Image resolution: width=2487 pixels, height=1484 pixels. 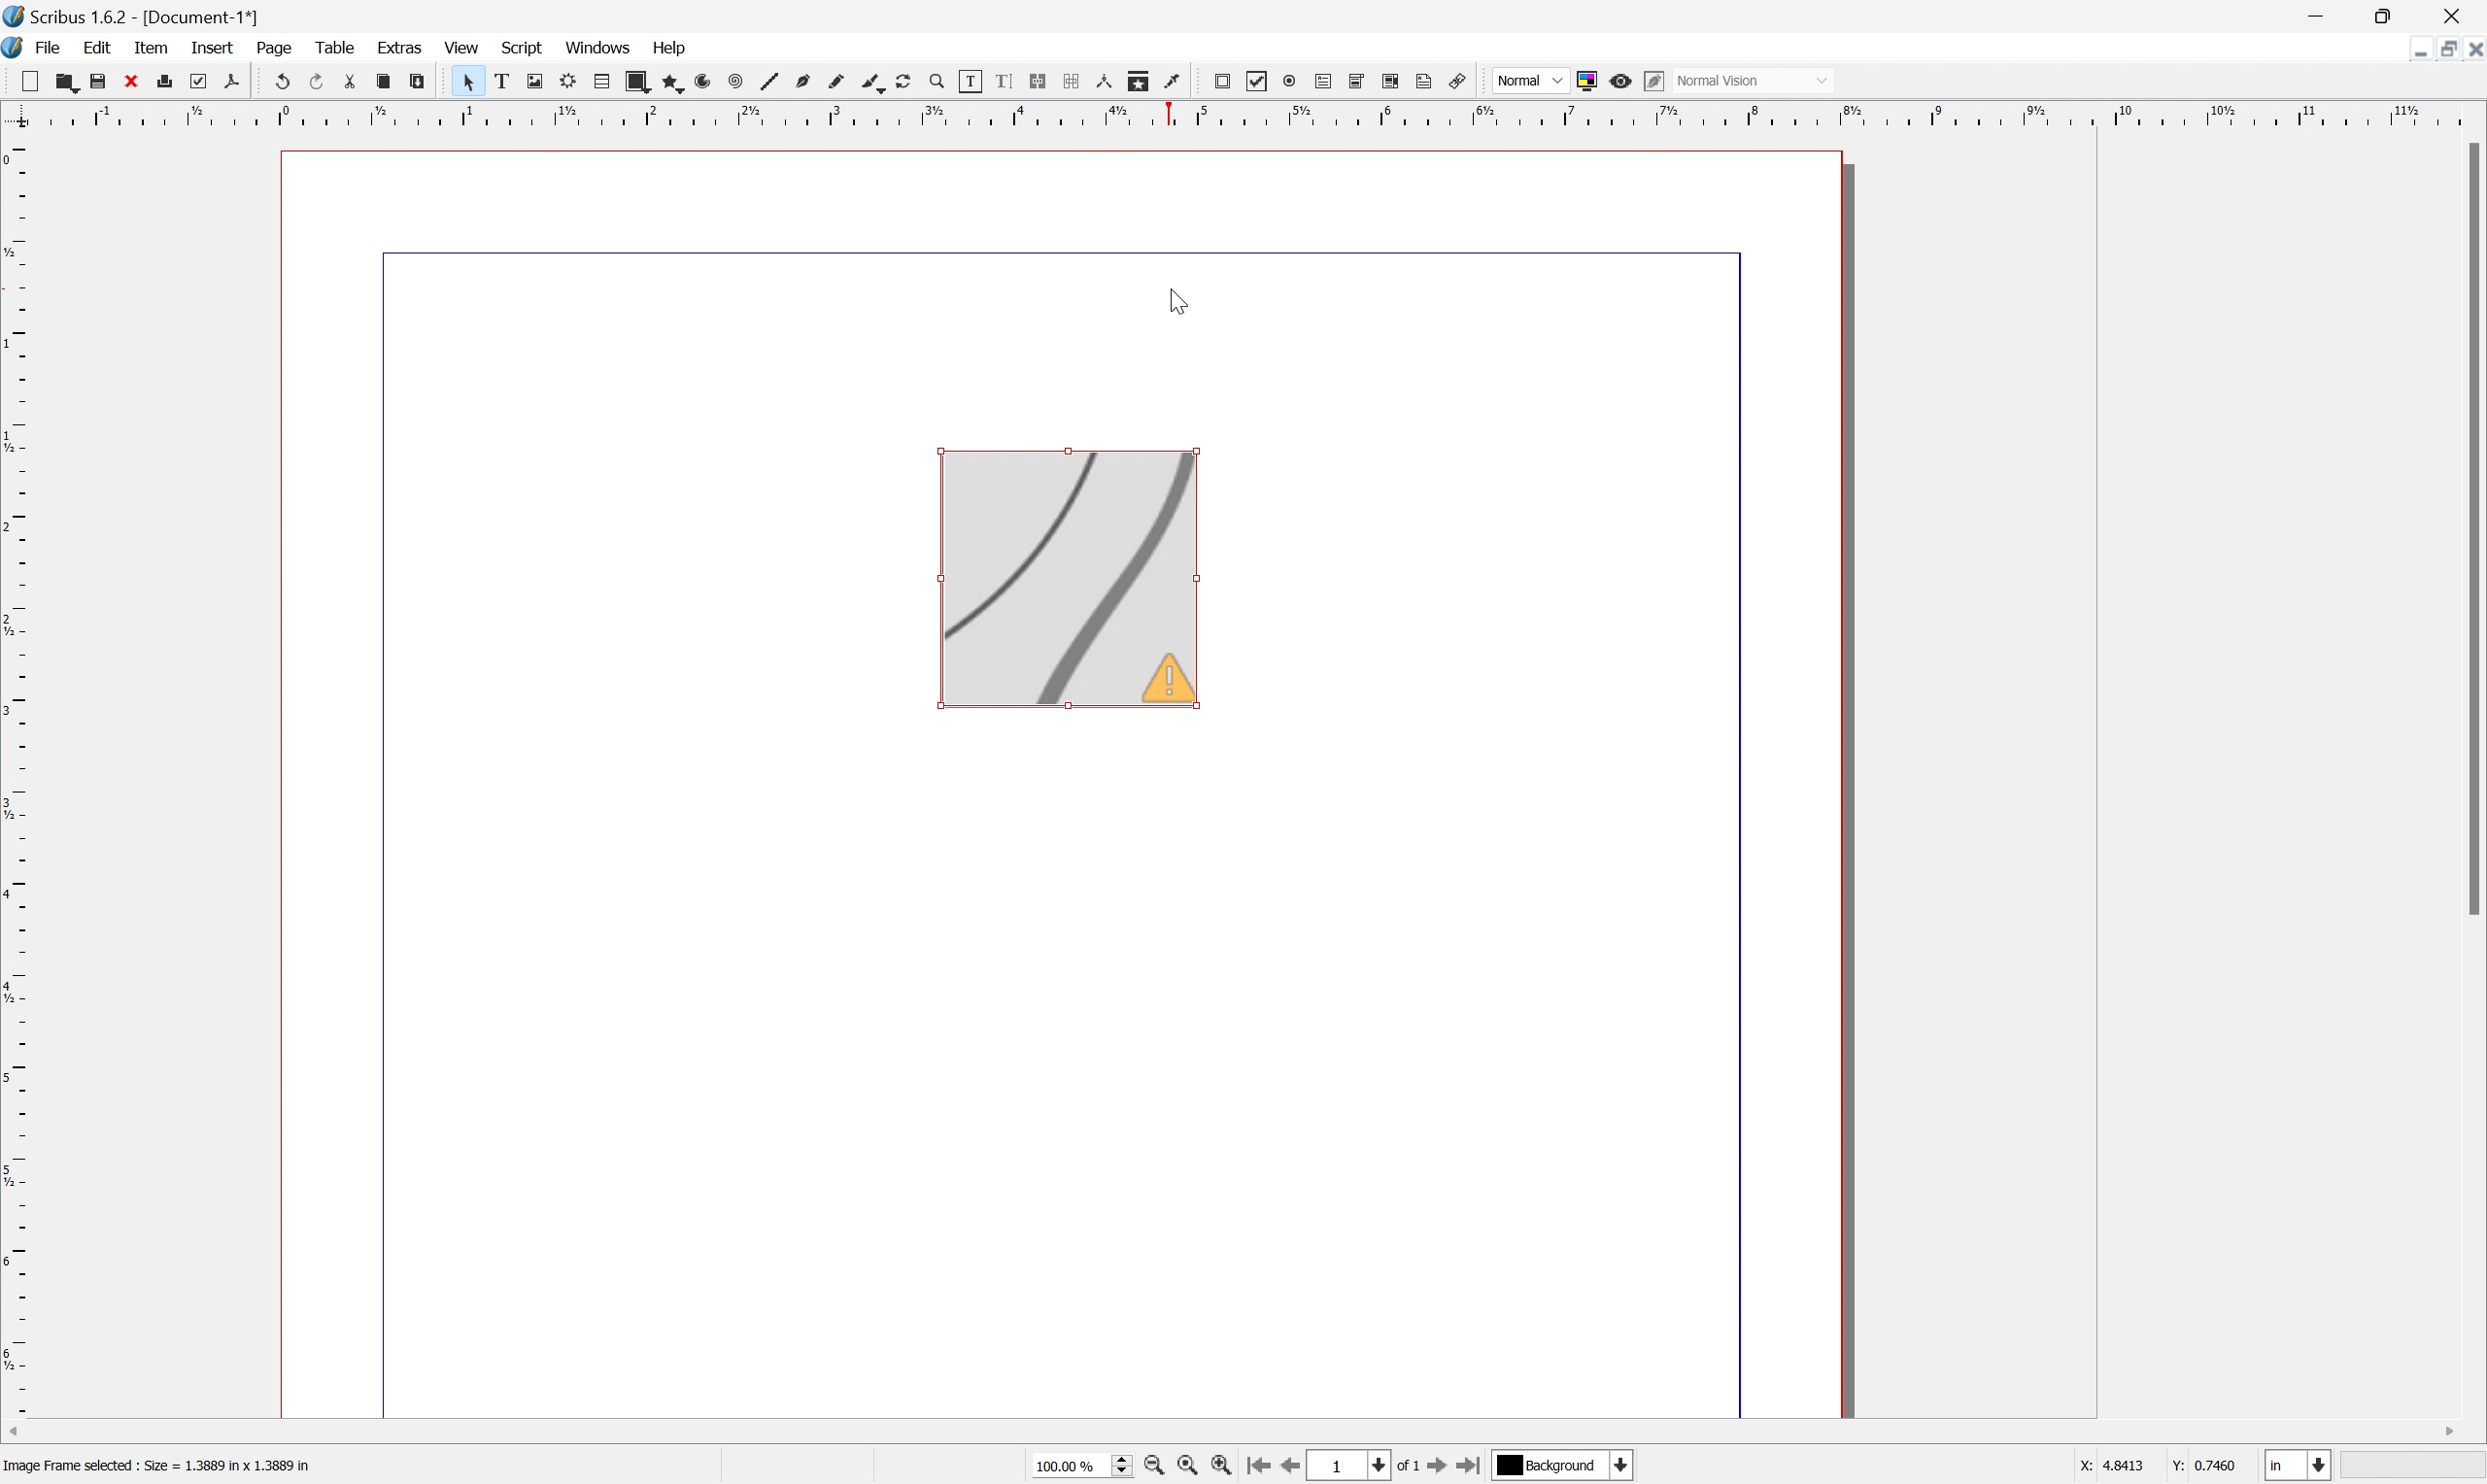 What do you see at coordinates (2389, 17) in the screenshot?
I see `Restore down` at bounding box center [2389, 17].